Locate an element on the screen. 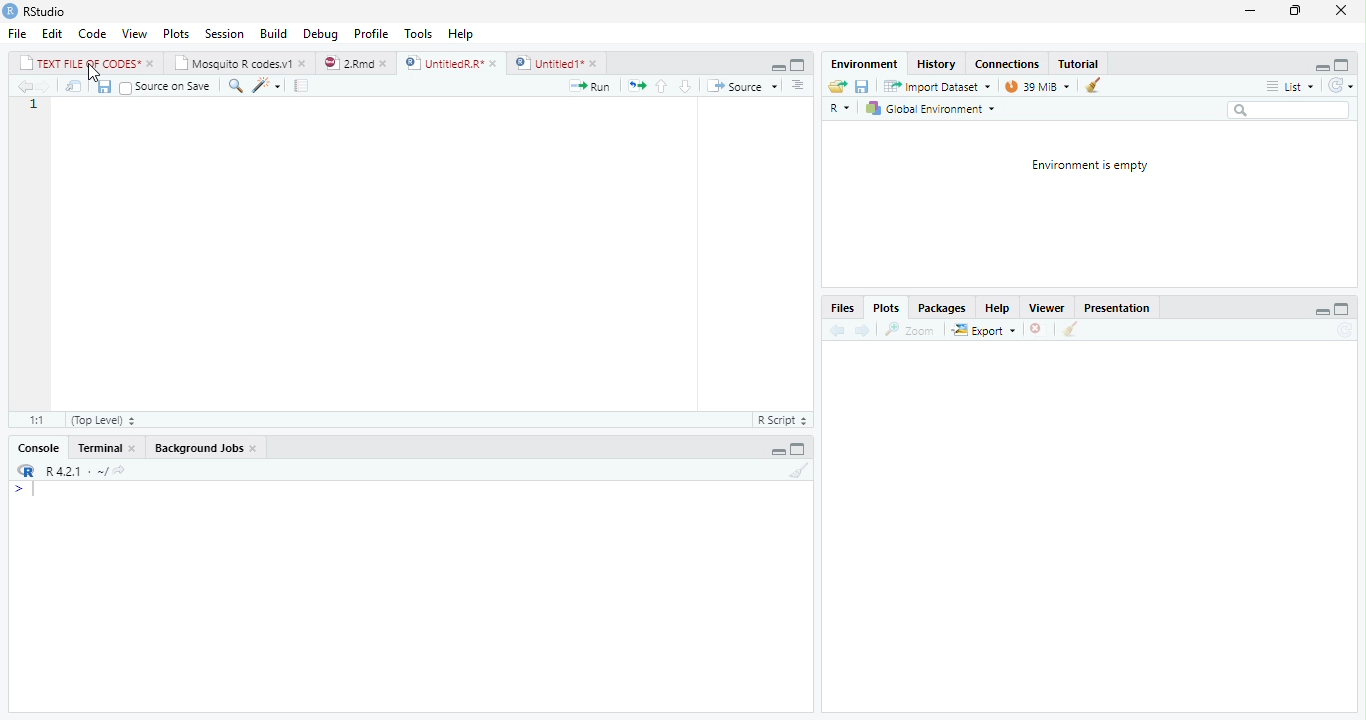  Run is located at coordinates (591, 85).